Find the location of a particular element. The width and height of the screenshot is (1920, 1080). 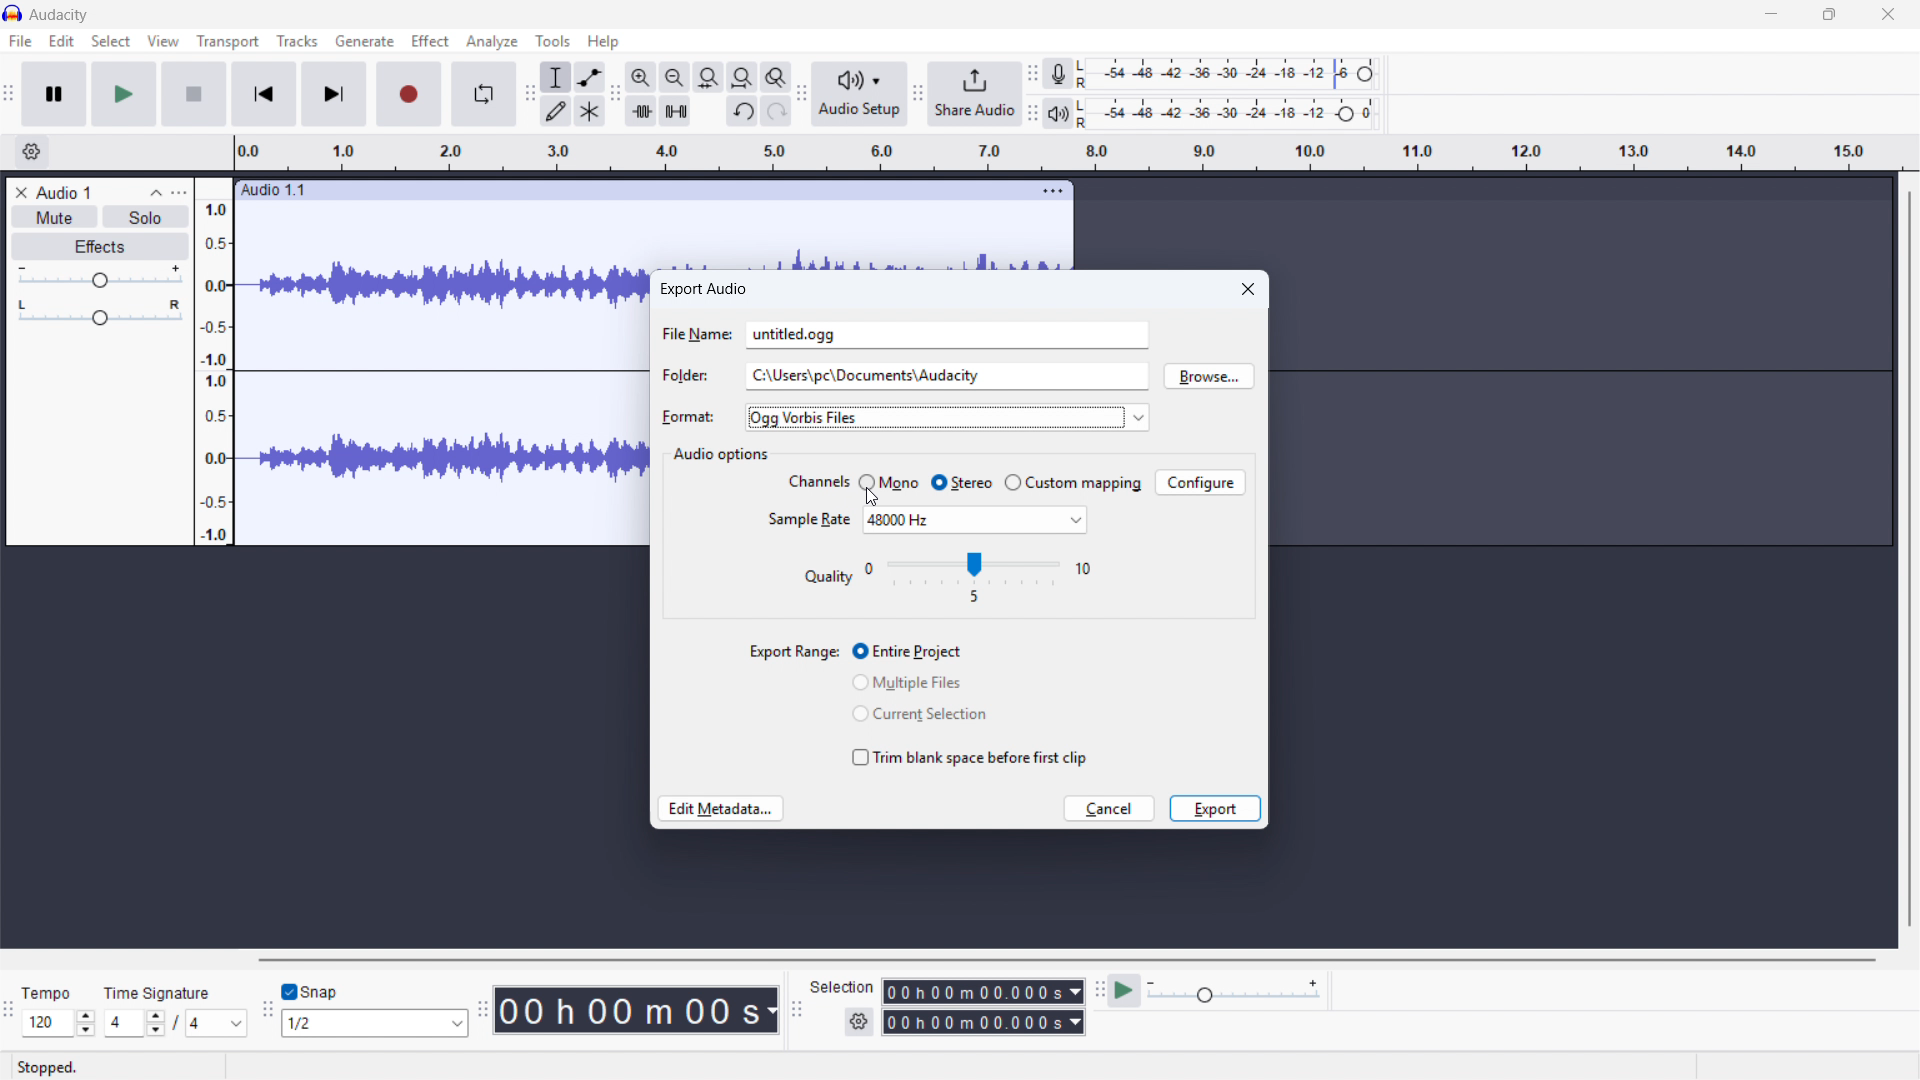

maximise  is located at coordinates (1830, 15).